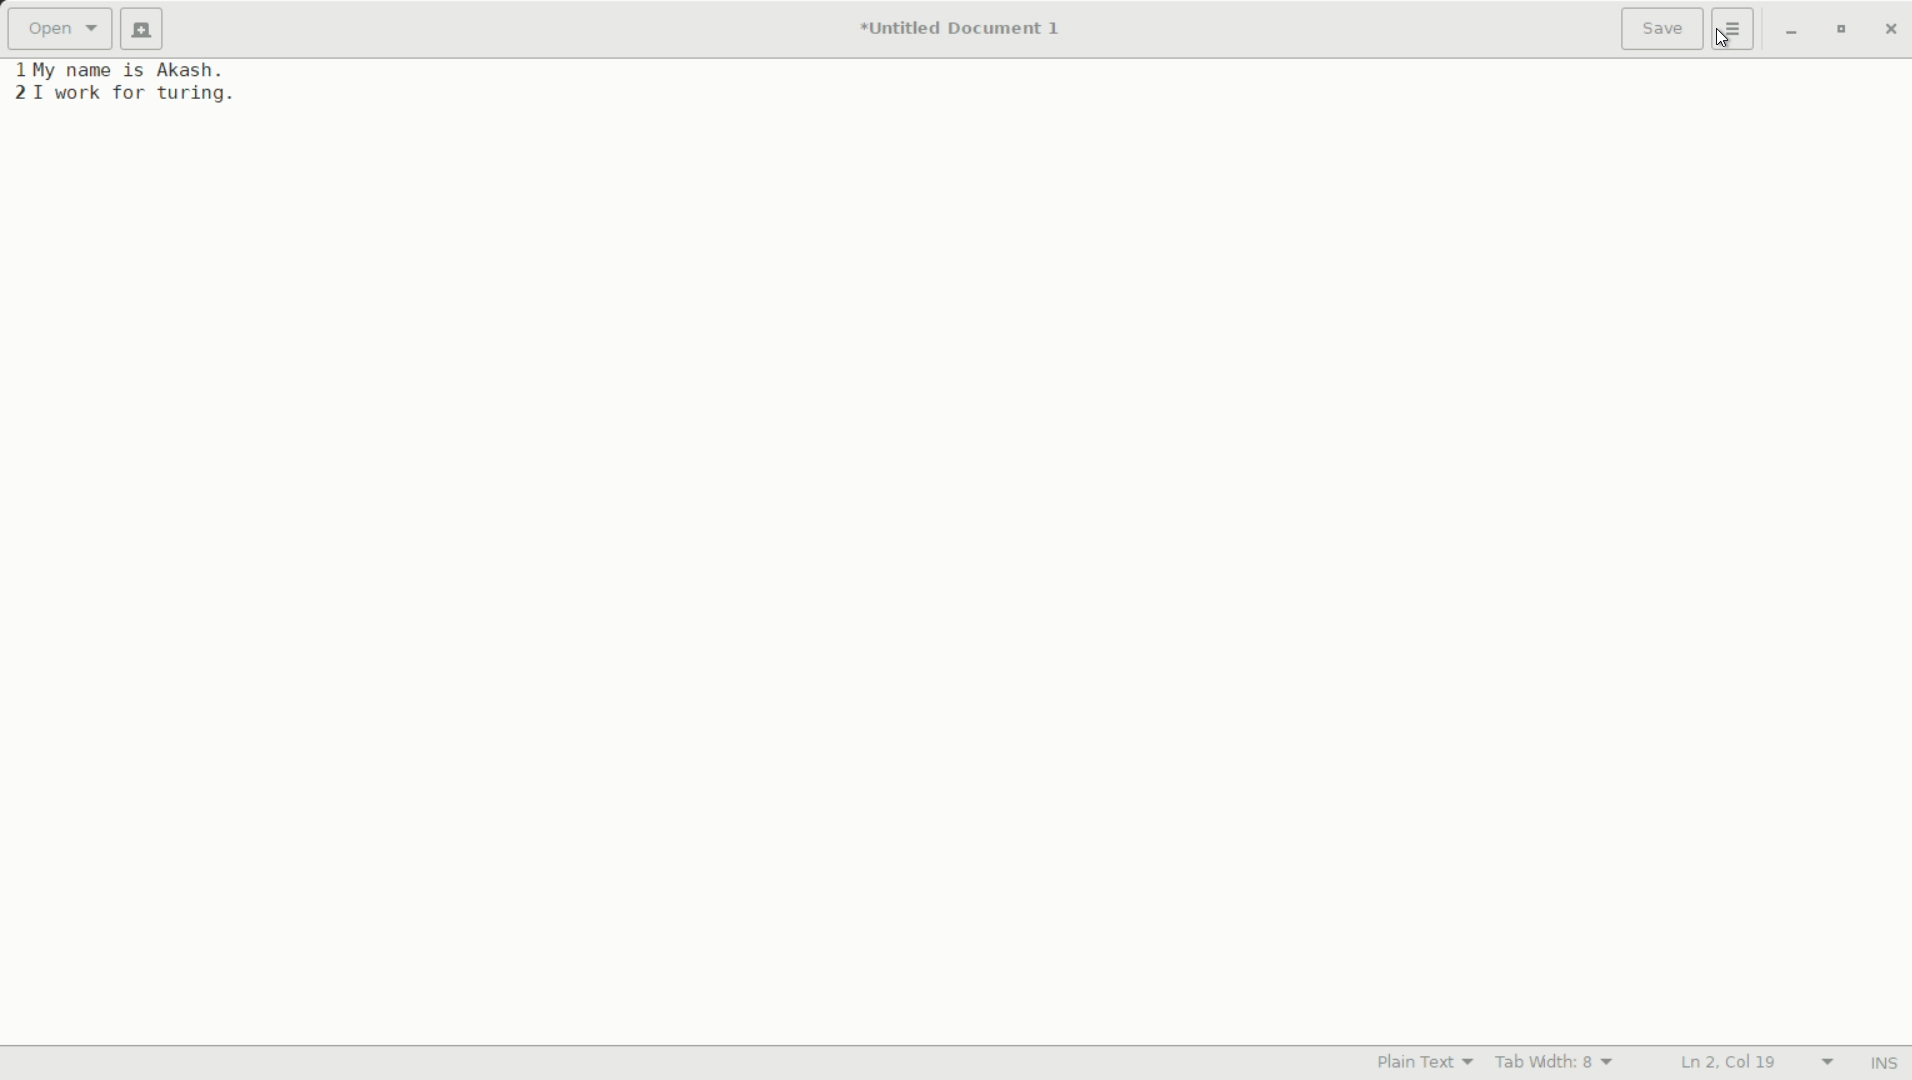 This screenshot has width=1912, height=1080. Describe the element at coordinates (1759, 1061) in the screenshot. I see `line and columns` at that location.